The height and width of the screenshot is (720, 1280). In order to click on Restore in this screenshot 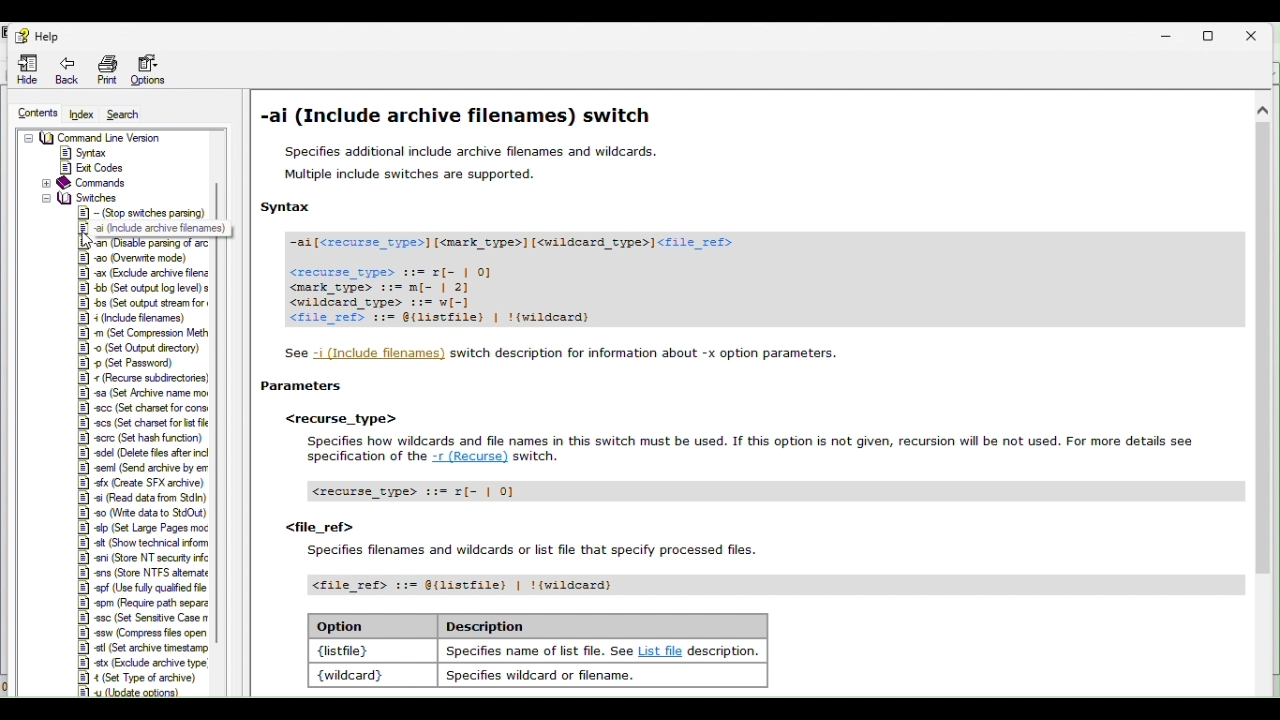, I will do `click(1216, 33)`.